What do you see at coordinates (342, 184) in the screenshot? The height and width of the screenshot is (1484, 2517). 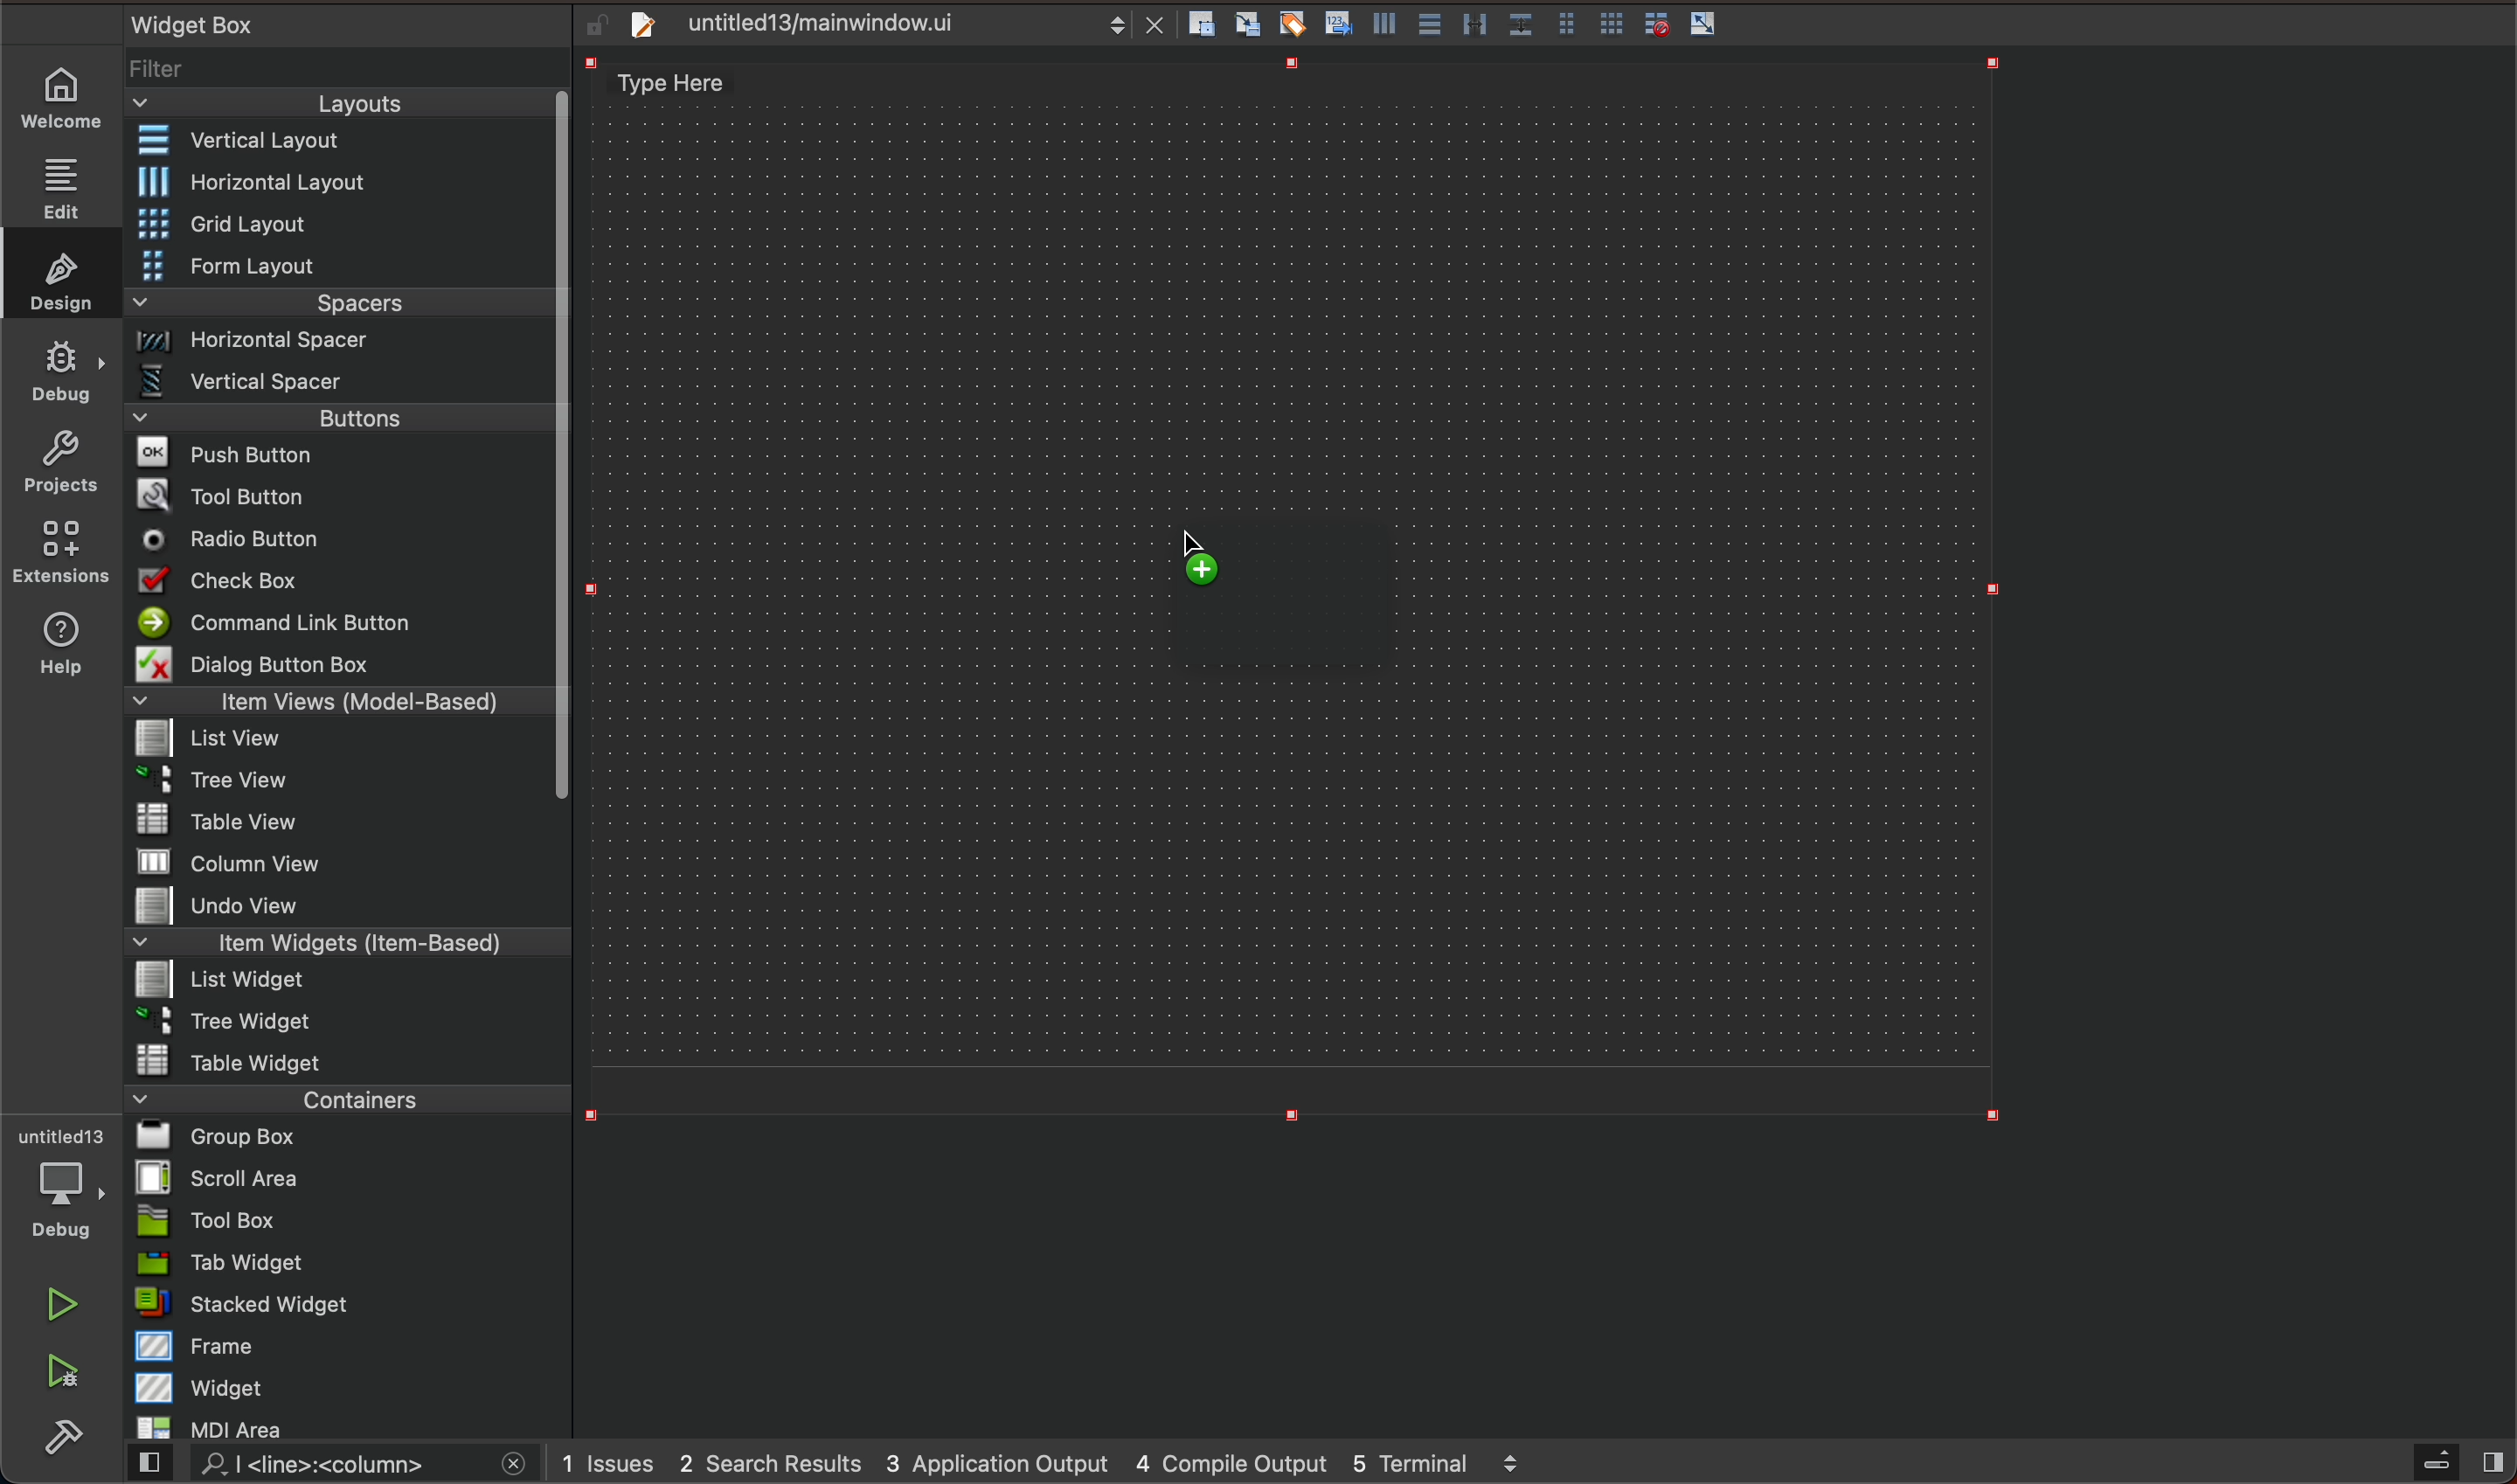 I see `Horizontal layout` at bounding box center [342, 184].